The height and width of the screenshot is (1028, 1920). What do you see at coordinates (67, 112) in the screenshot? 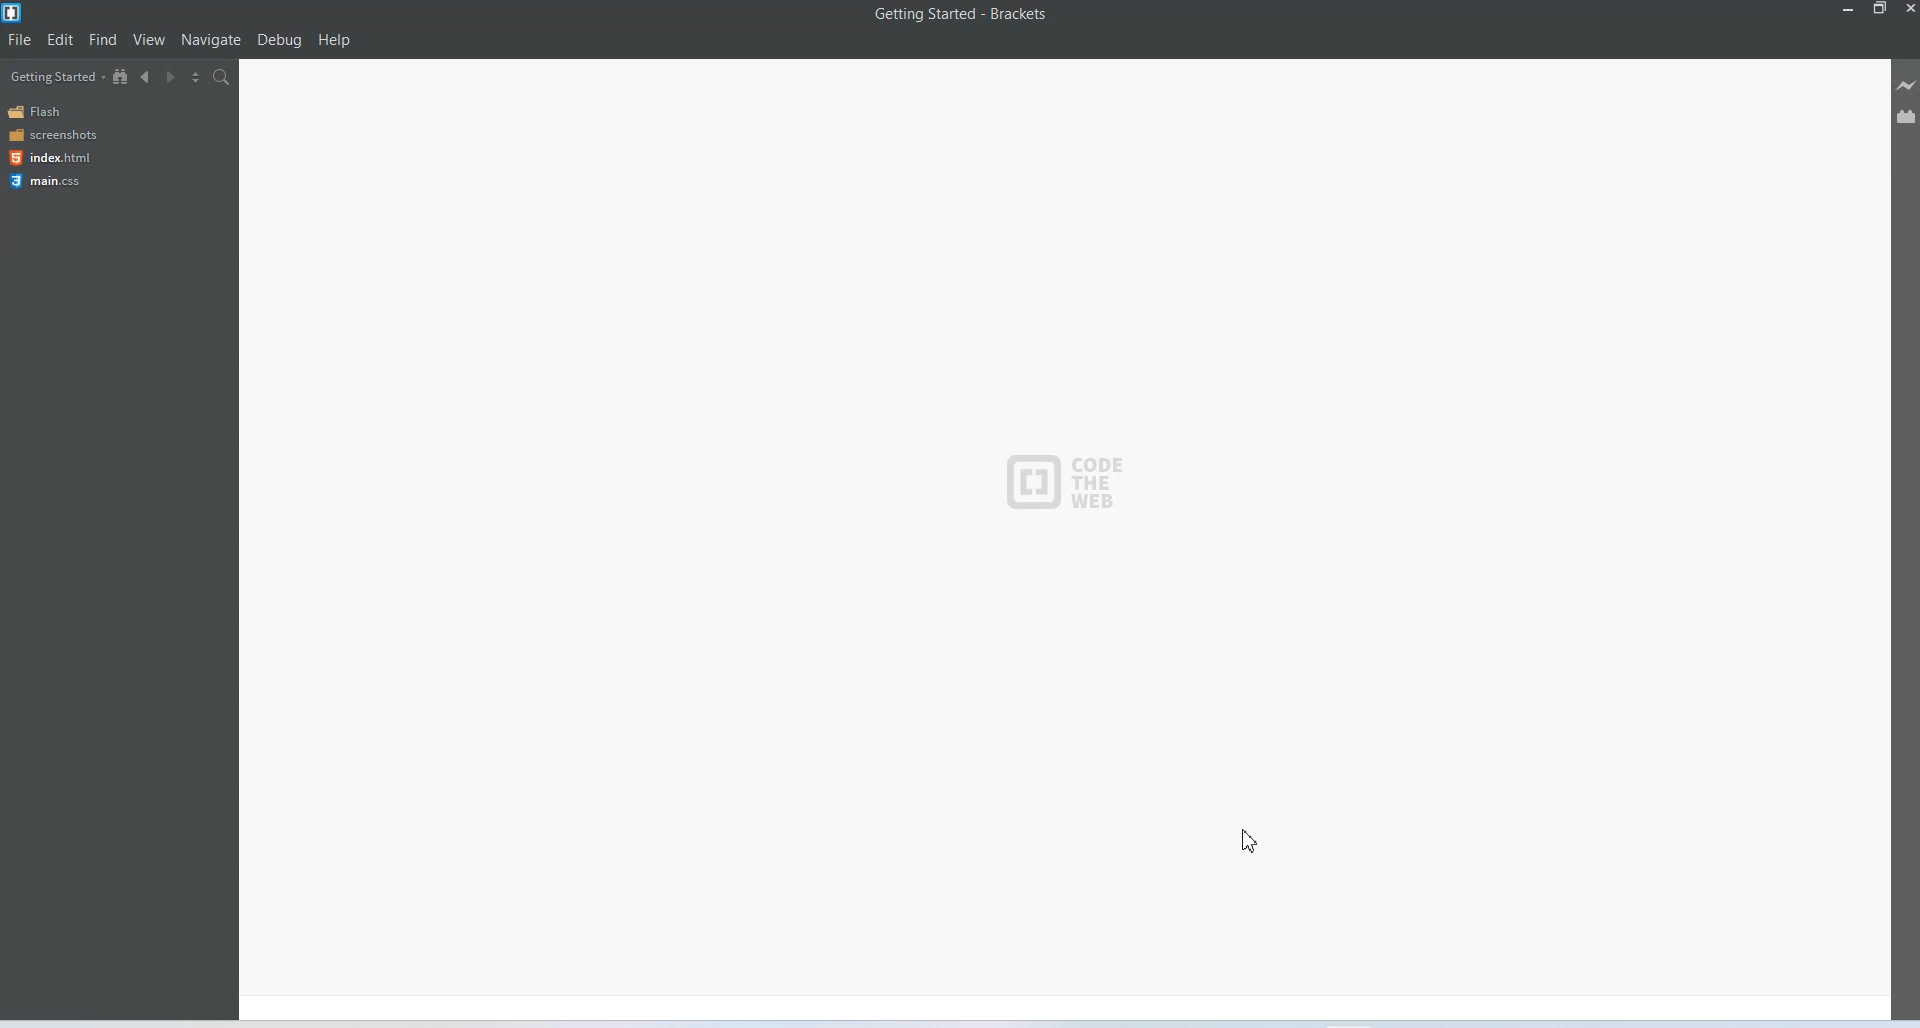
I see `Flash` at bounding box center [67, 112].